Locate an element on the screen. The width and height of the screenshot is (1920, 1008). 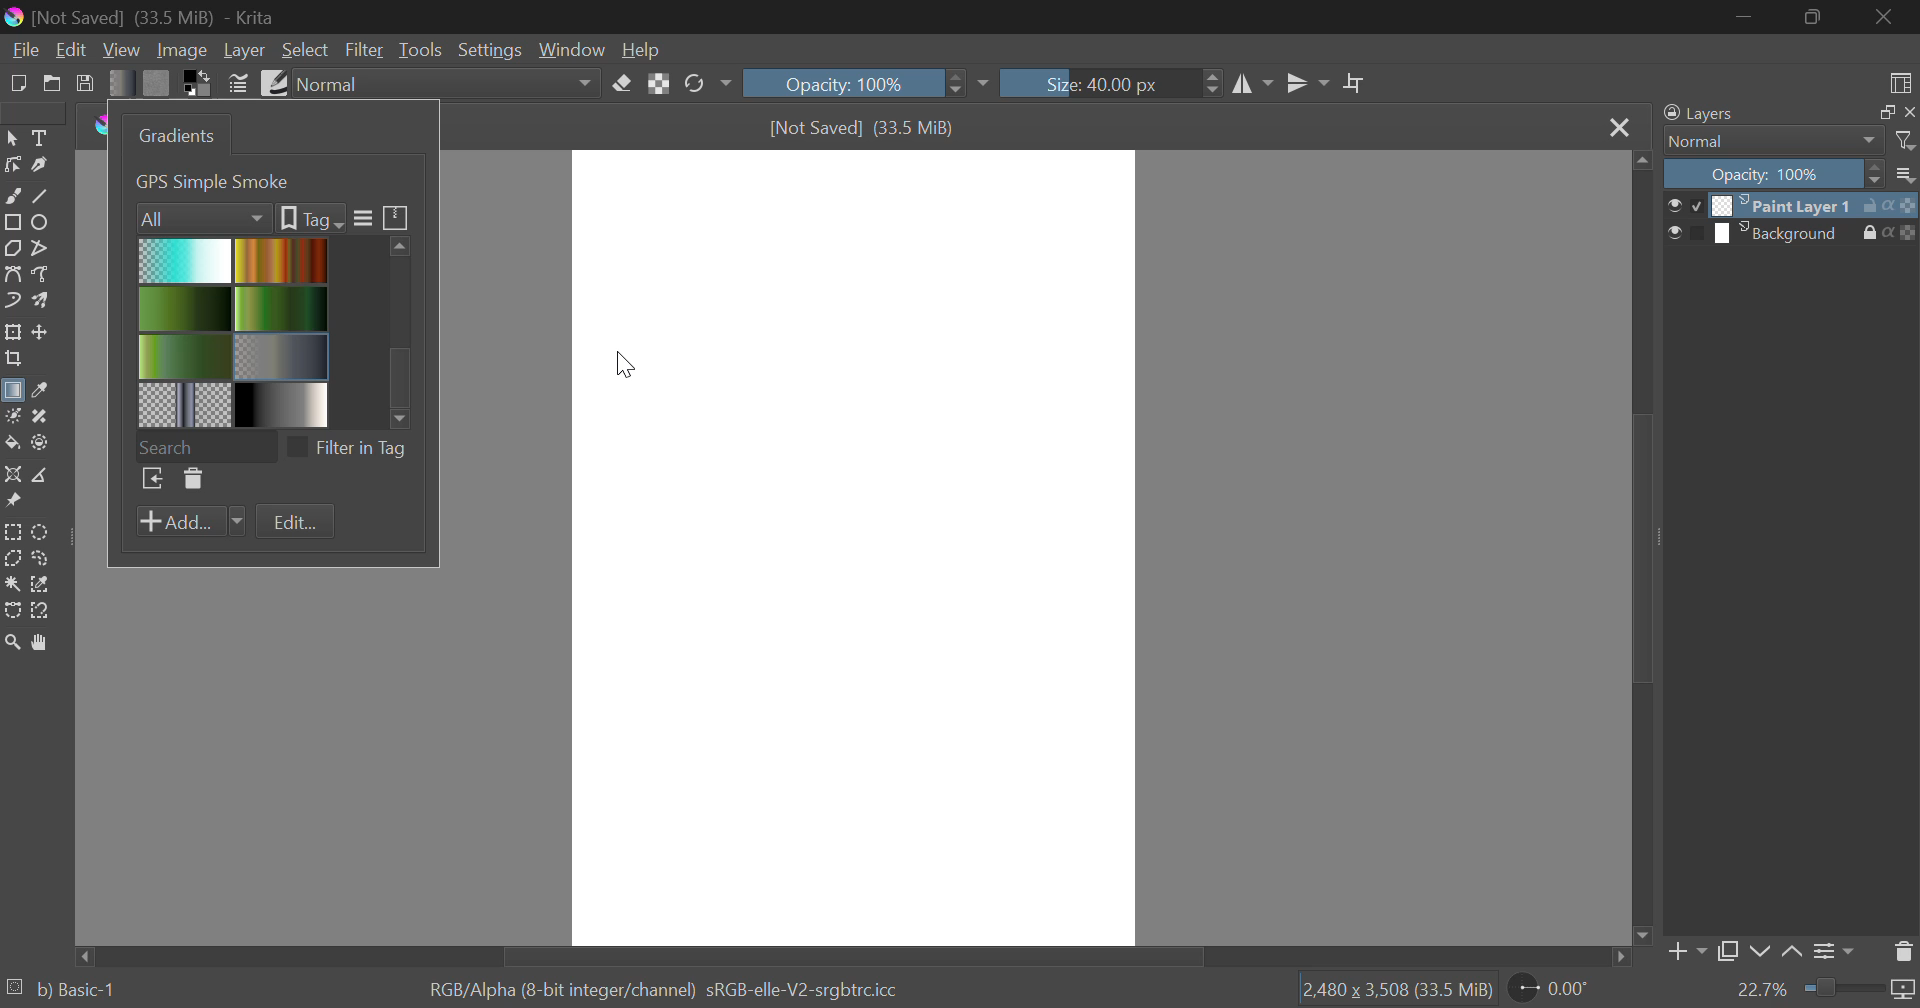
Move Layer is located at coordinates (41, 332).